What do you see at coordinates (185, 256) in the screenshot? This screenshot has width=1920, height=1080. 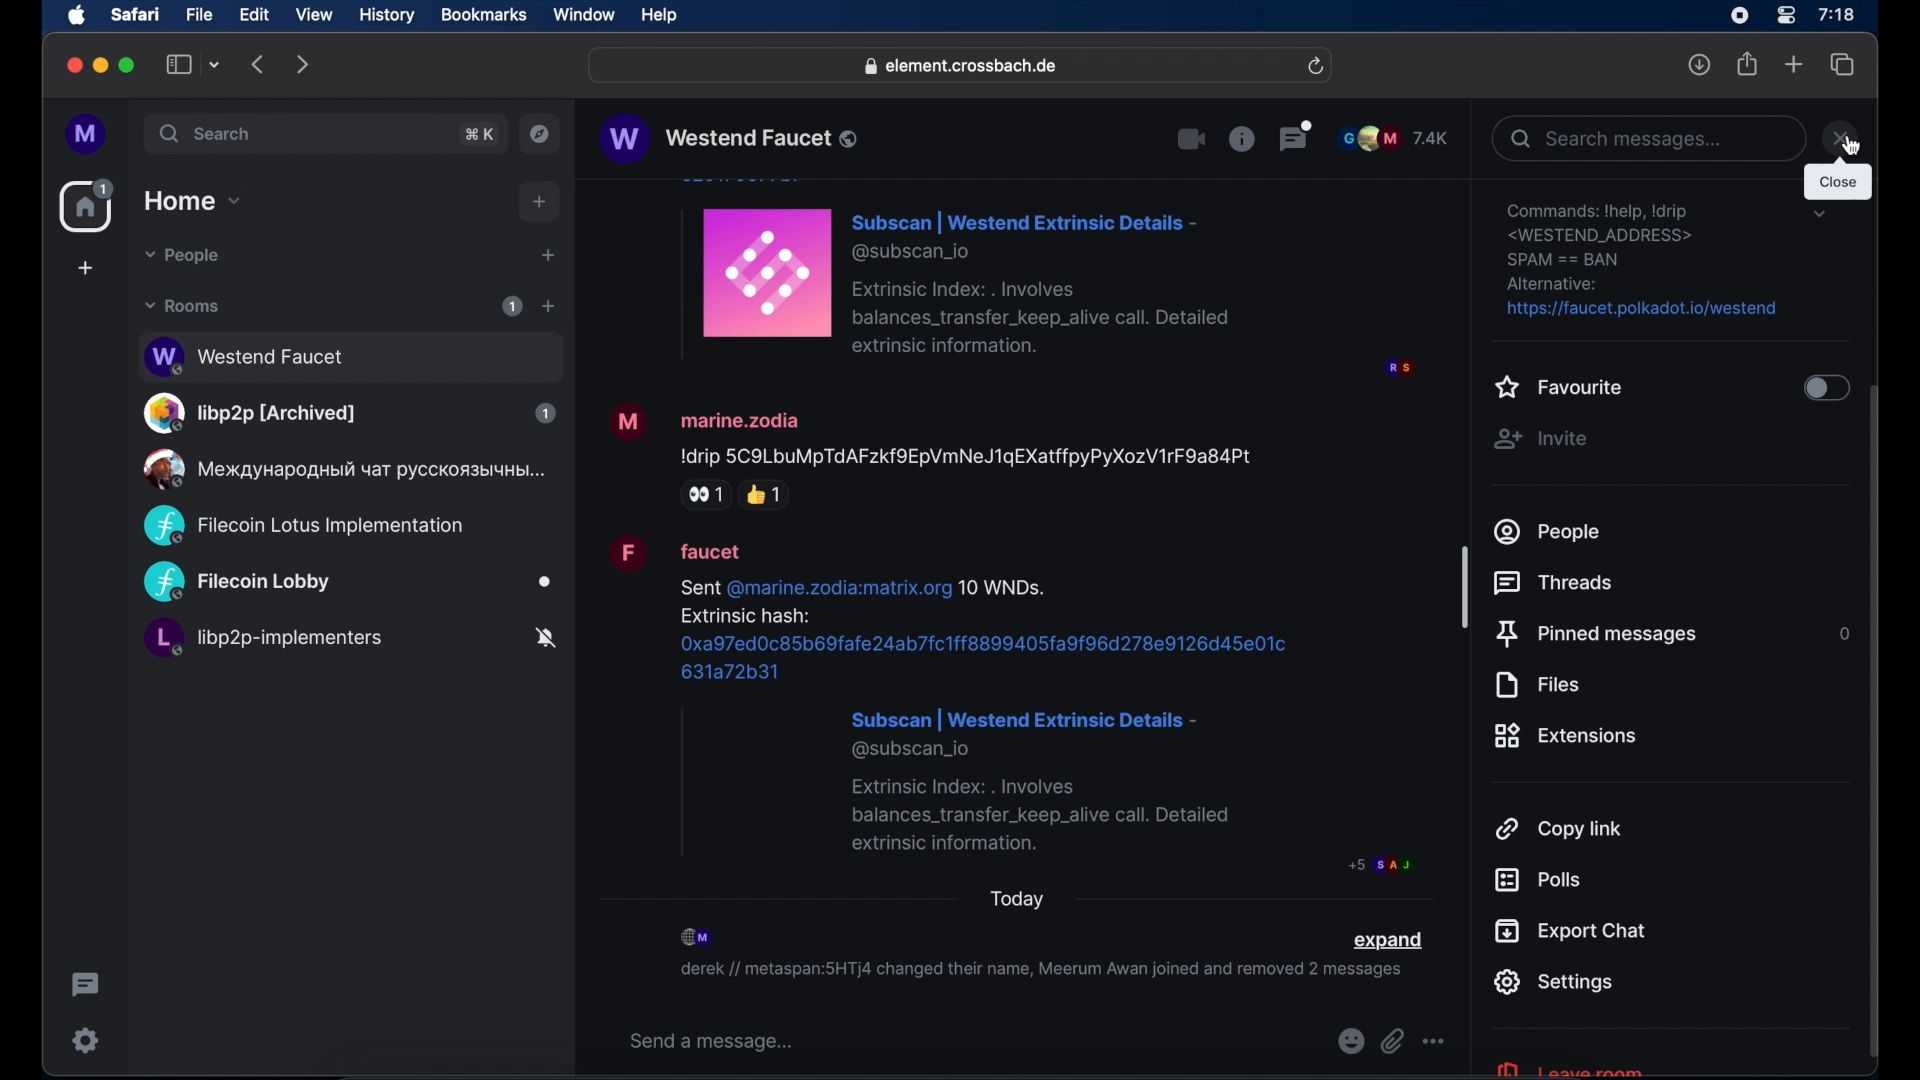 I see `` at bounding box center [185, 256].